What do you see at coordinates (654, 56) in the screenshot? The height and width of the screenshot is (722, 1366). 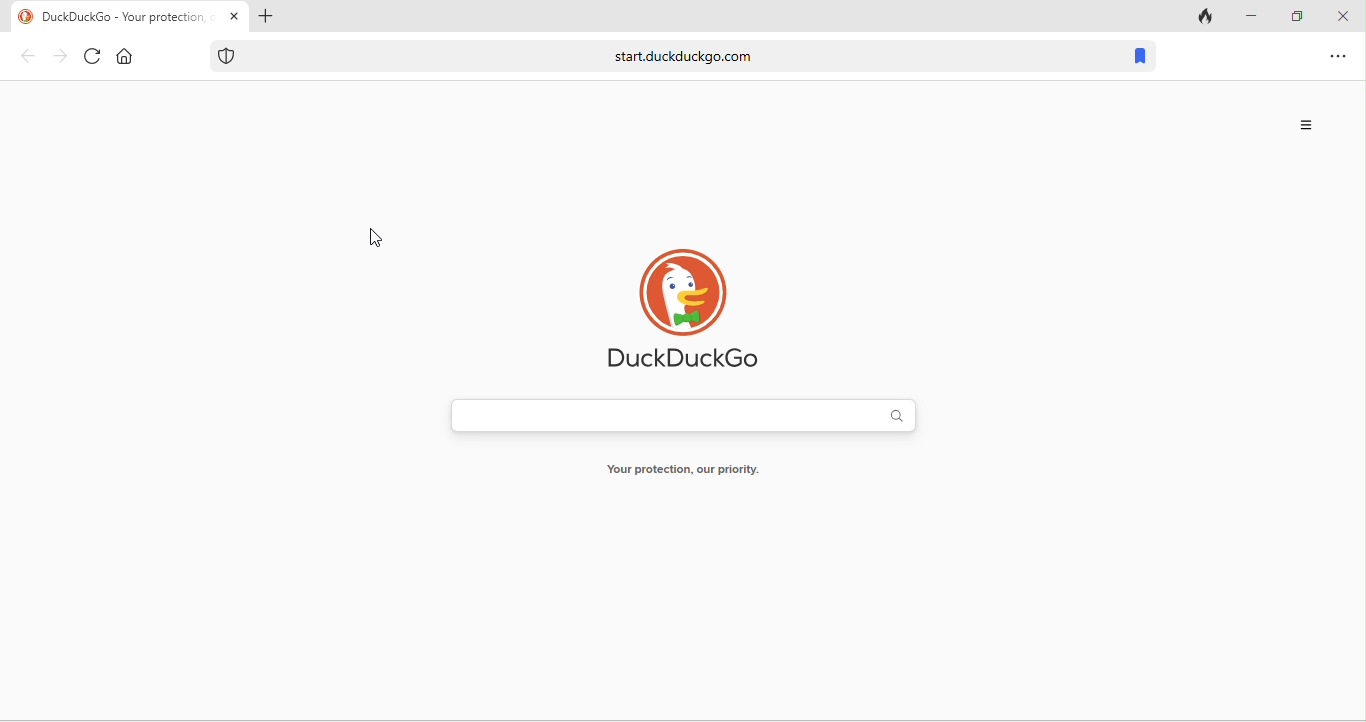 I see `web link` at bounding box center [654, 56].